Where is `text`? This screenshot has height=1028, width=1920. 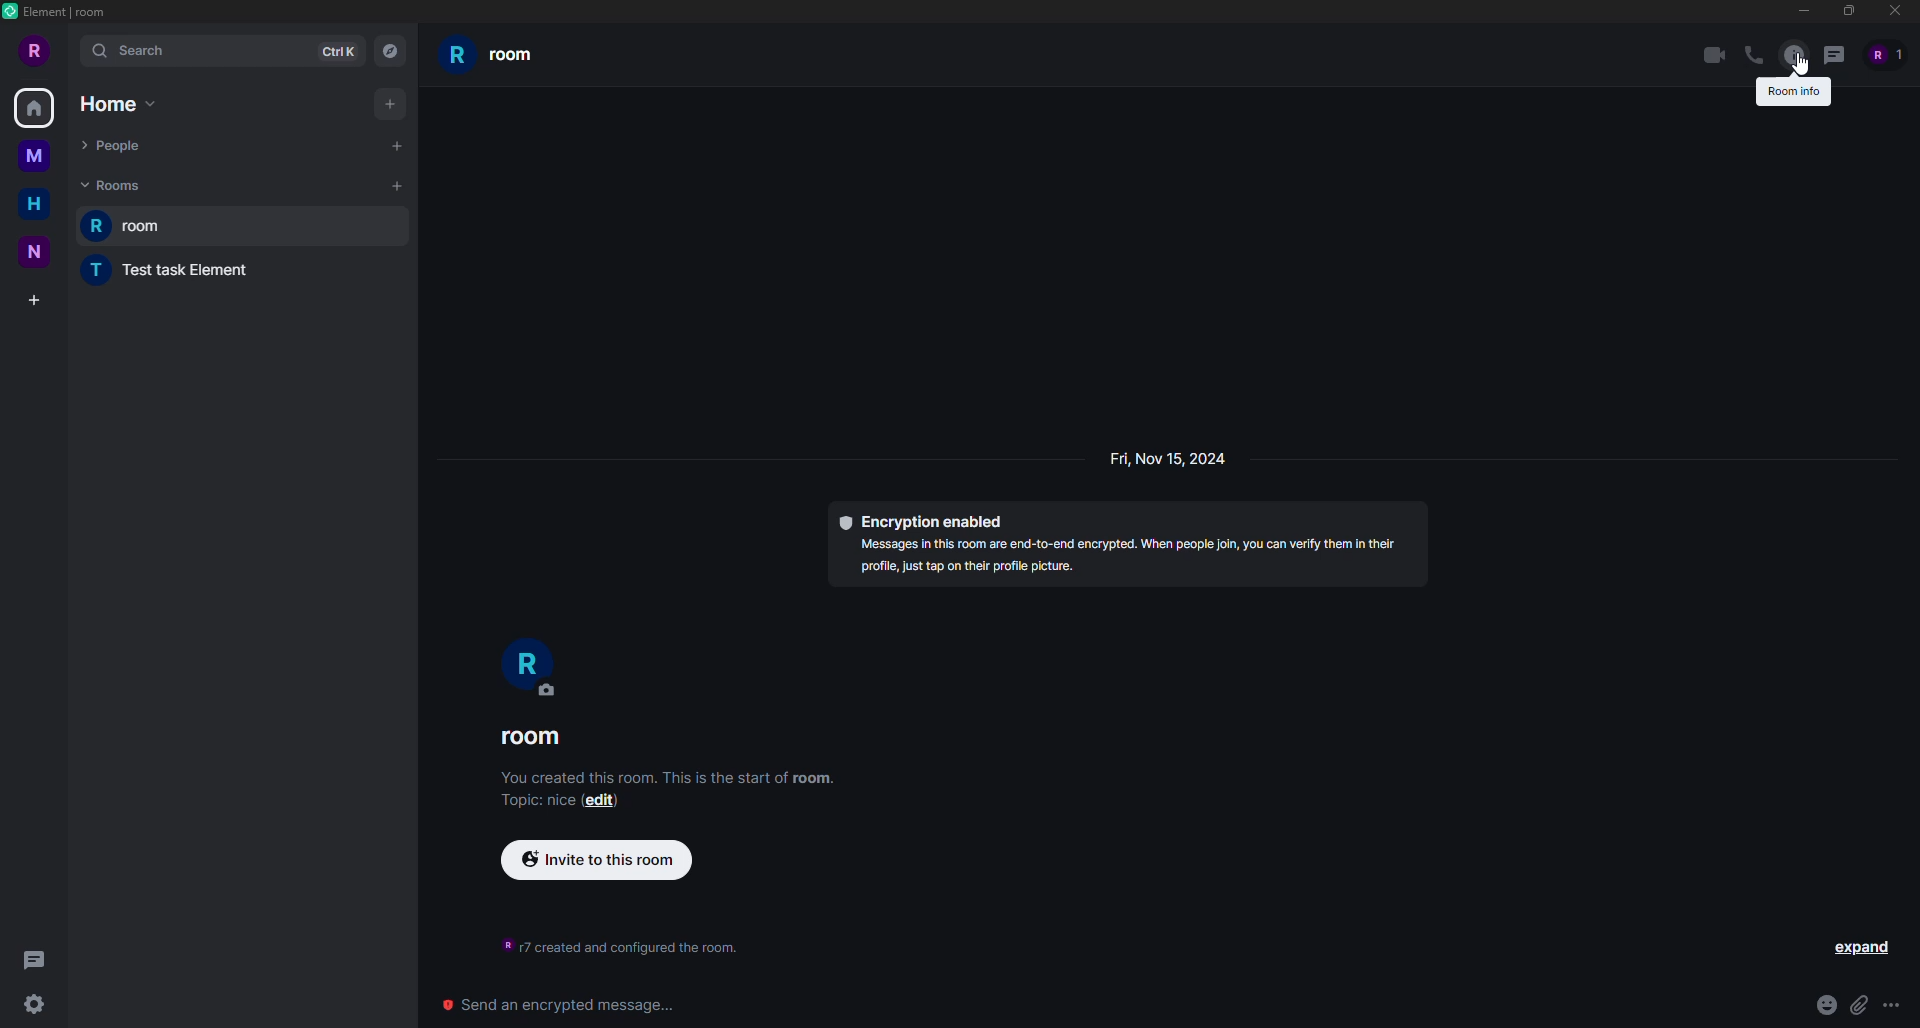 text is located at coordinates (611, 941).